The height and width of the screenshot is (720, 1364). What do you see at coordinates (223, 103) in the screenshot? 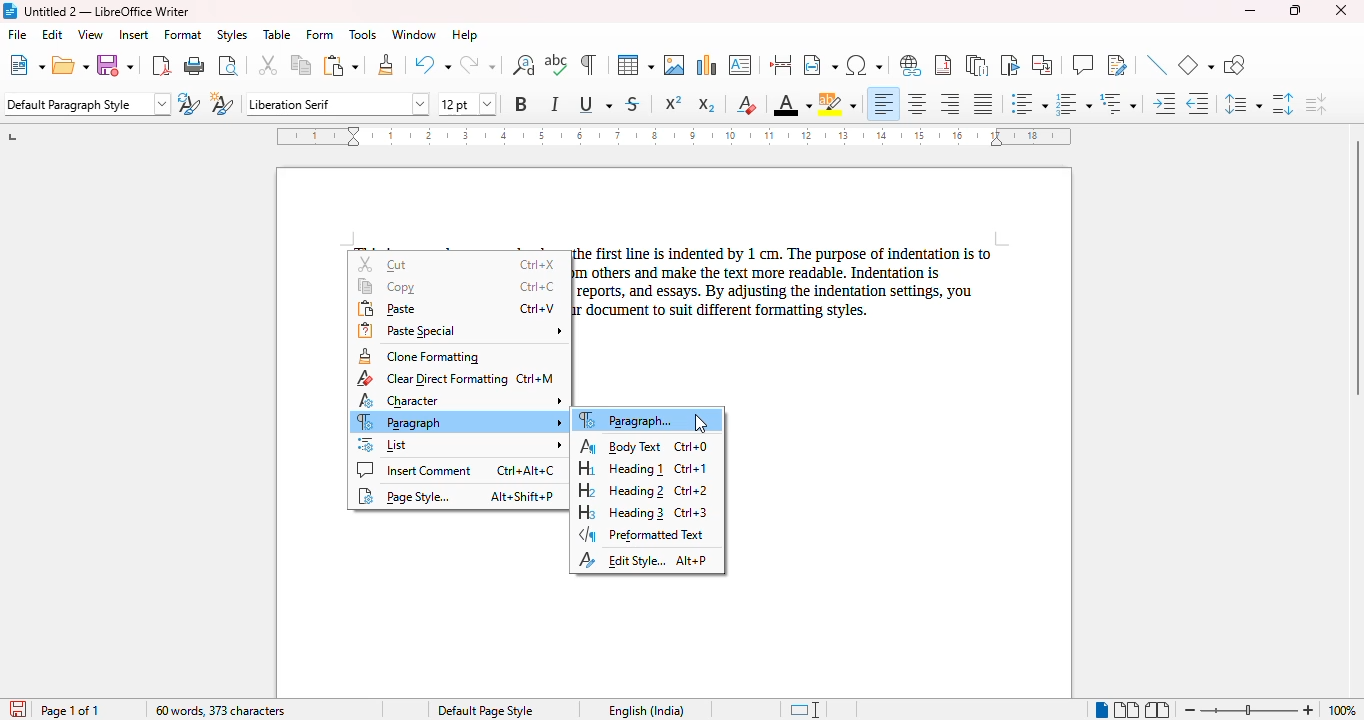
I see `new style from selection` at bounding box center [223, 103].